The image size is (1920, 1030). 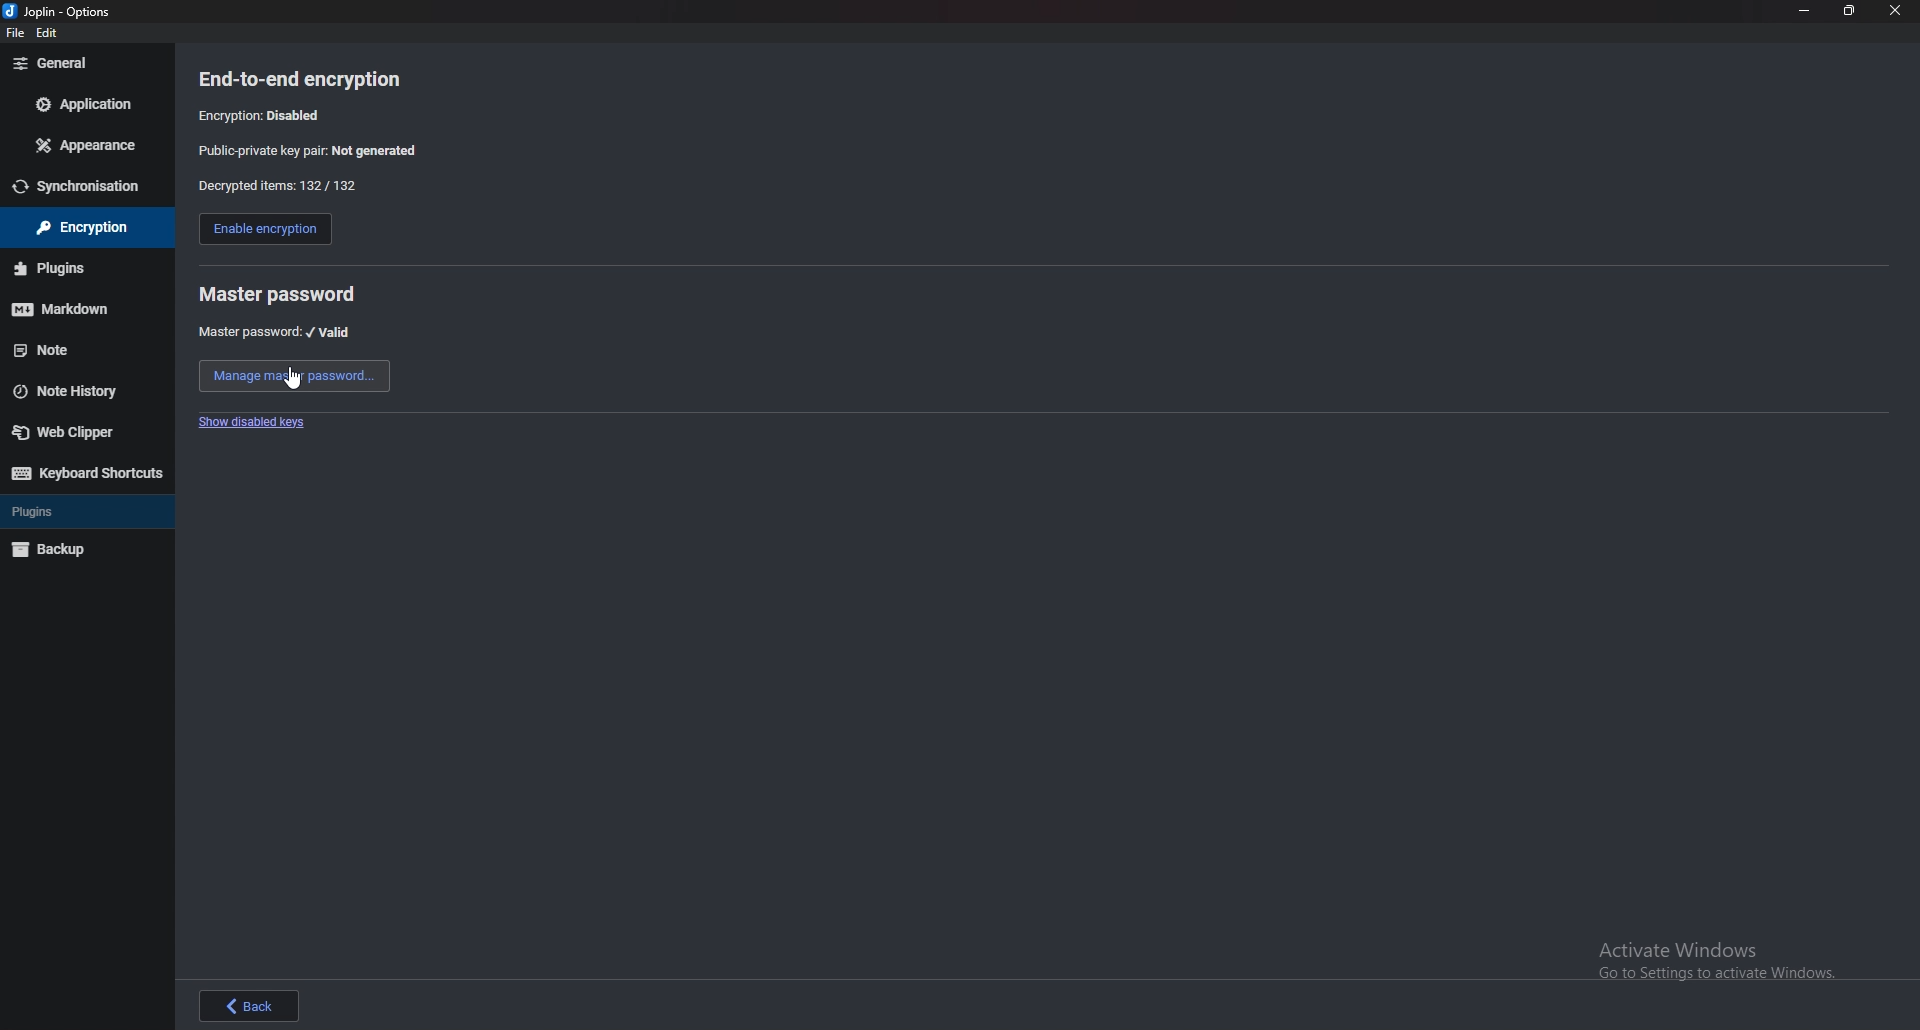 What do you see at coordinates (1897, 11) in the screenshot?
I see `close` at bounding box center [1897, 11].